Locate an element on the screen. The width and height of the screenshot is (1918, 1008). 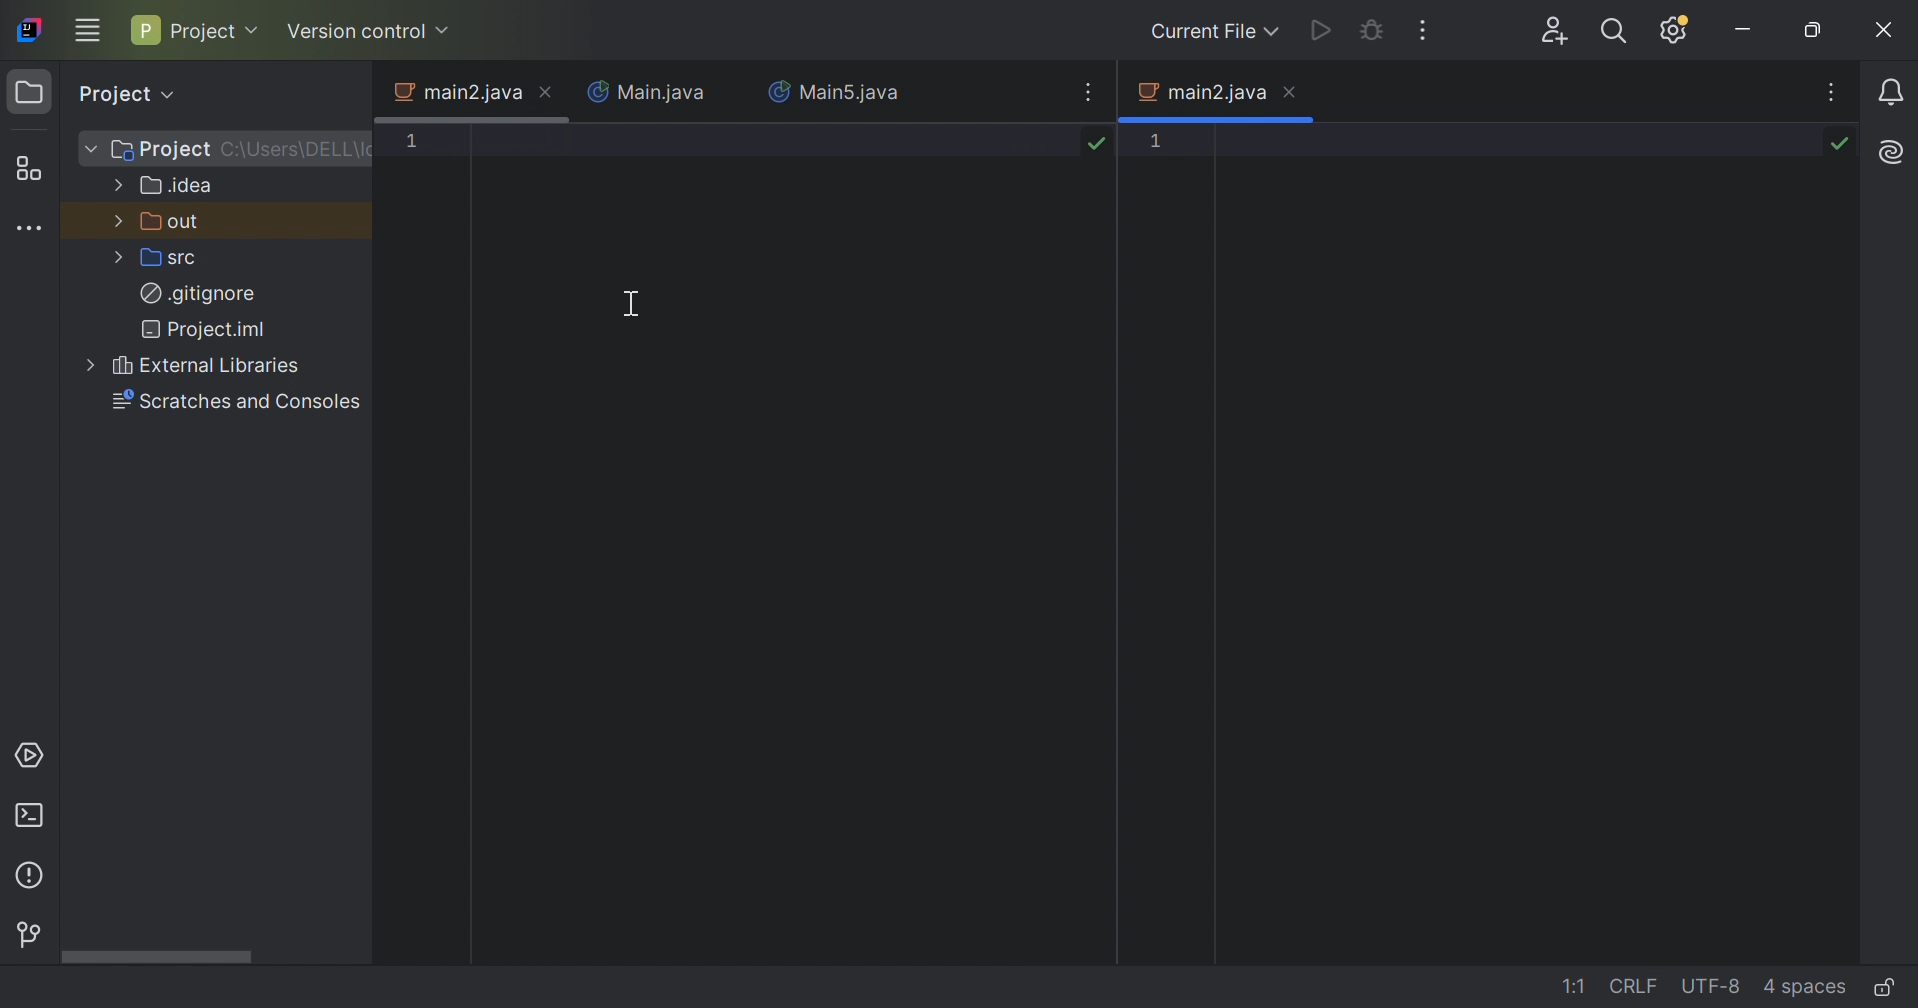
1 is located at coordinates (421, 144).